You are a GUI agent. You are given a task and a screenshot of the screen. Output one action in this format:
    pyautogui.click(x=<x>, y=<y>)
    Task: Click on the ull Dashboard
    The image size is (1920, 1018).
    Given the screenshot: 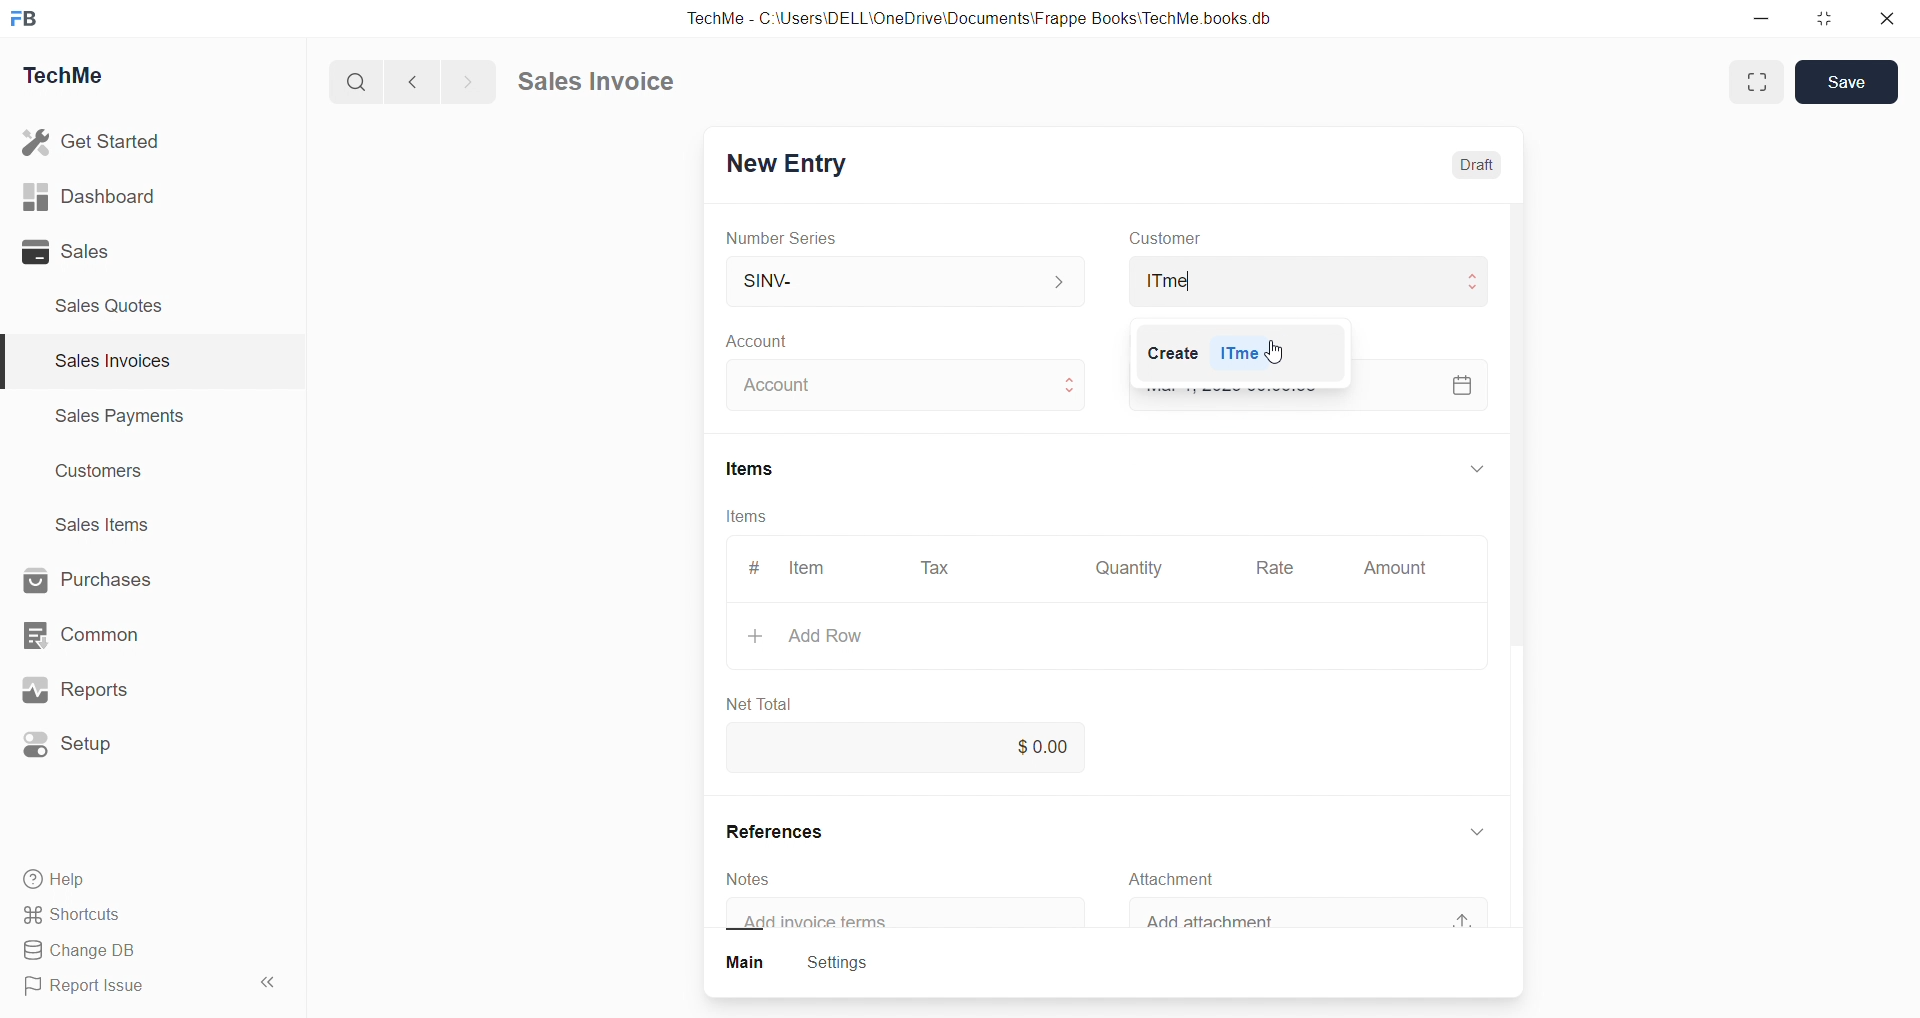 What is the action you would take?
    pyautogui.click(x=99, y=196)
    